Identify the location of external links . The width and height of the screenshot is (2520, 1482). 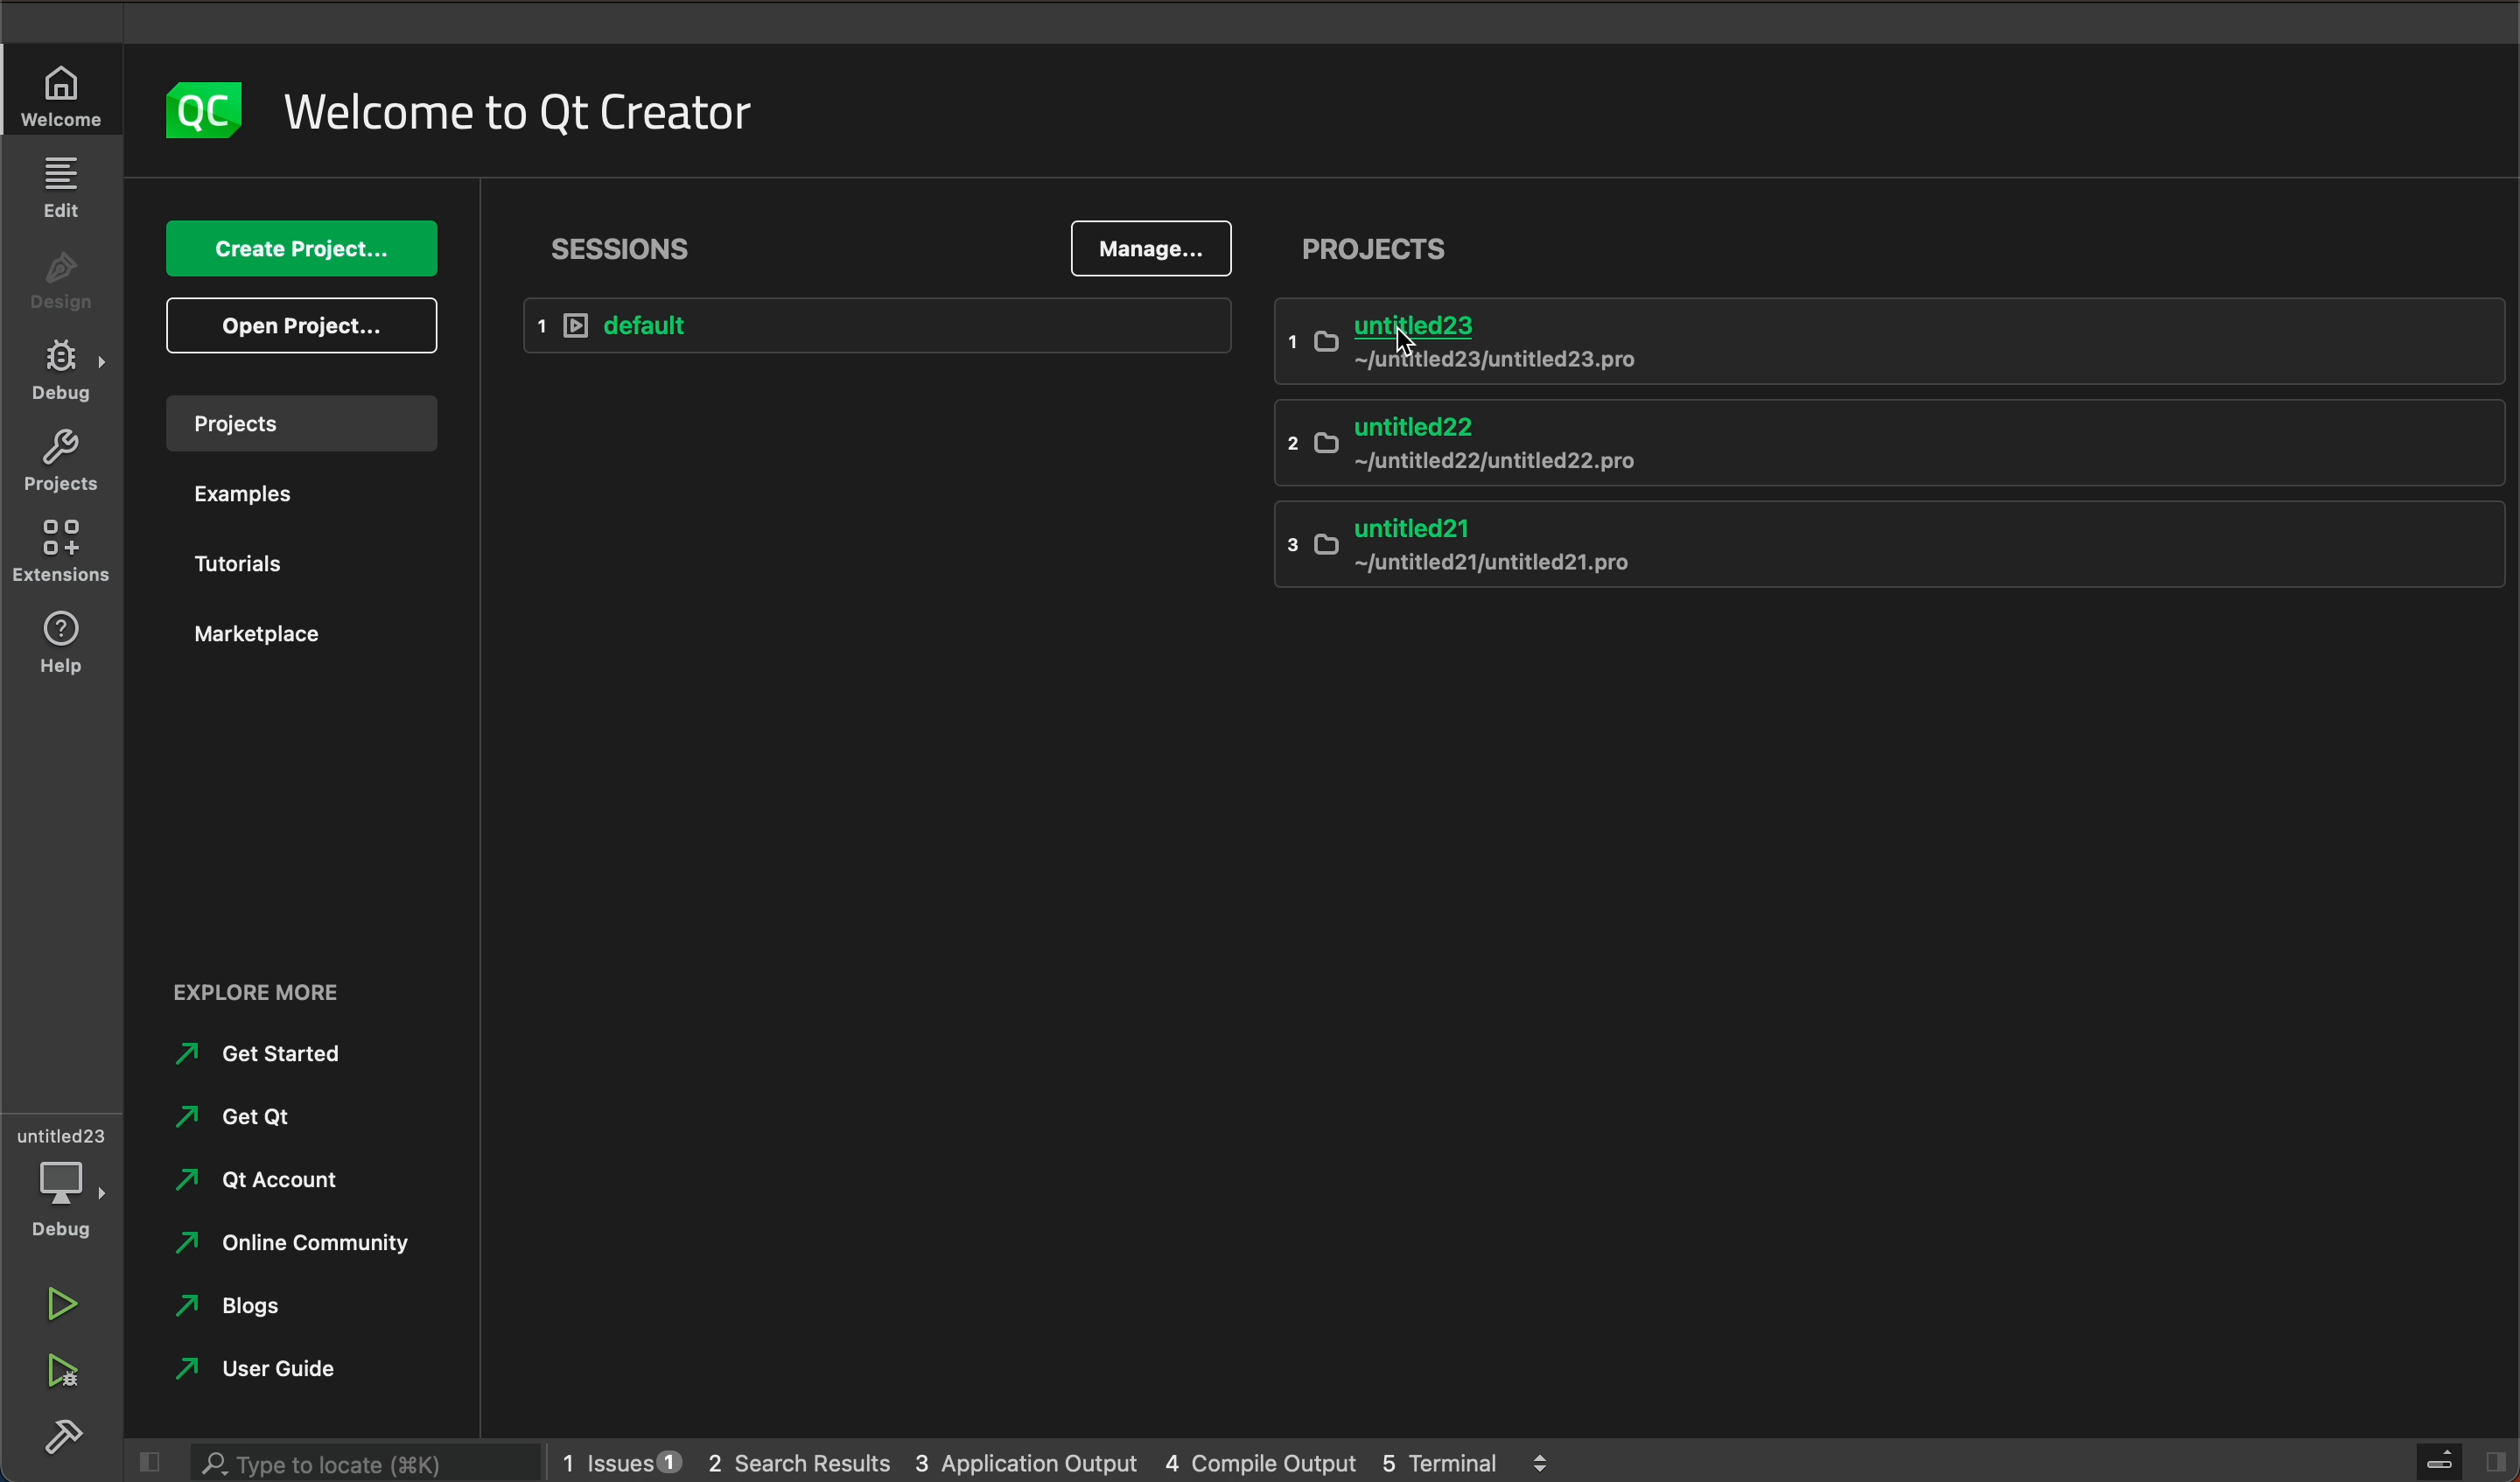
(286, 977).